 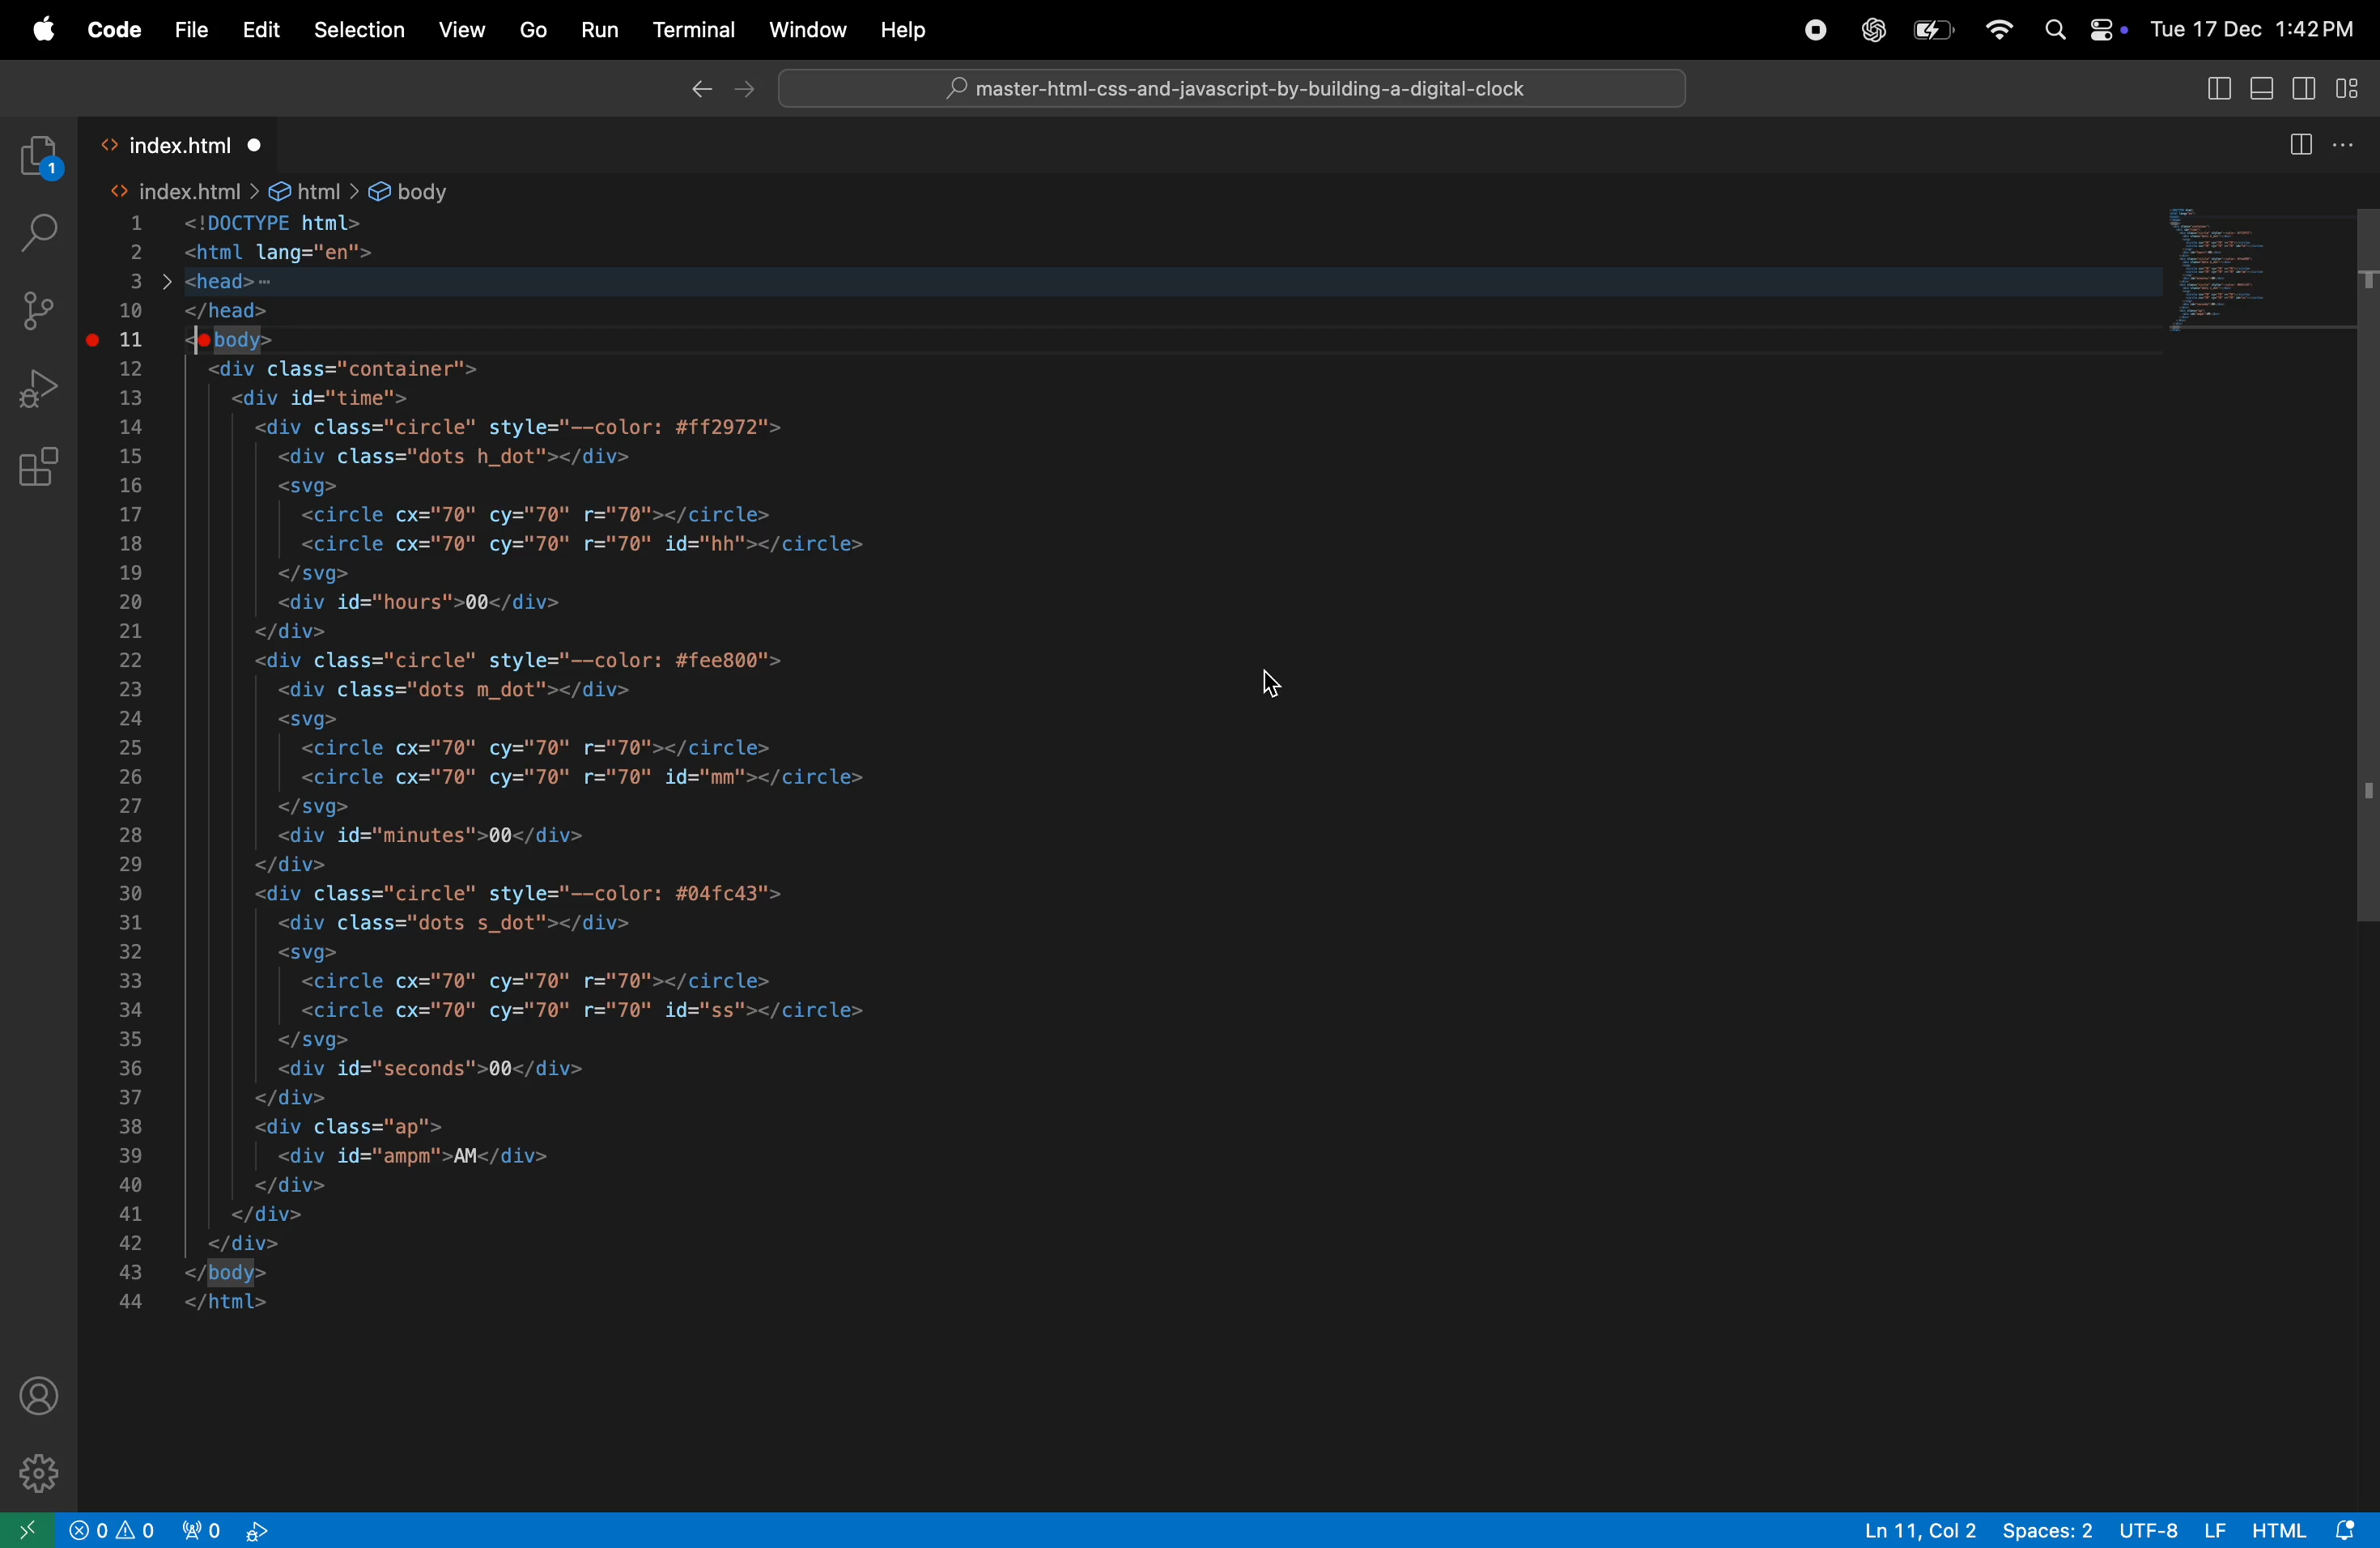 I want to click on view, so click(x=2349, y=88).